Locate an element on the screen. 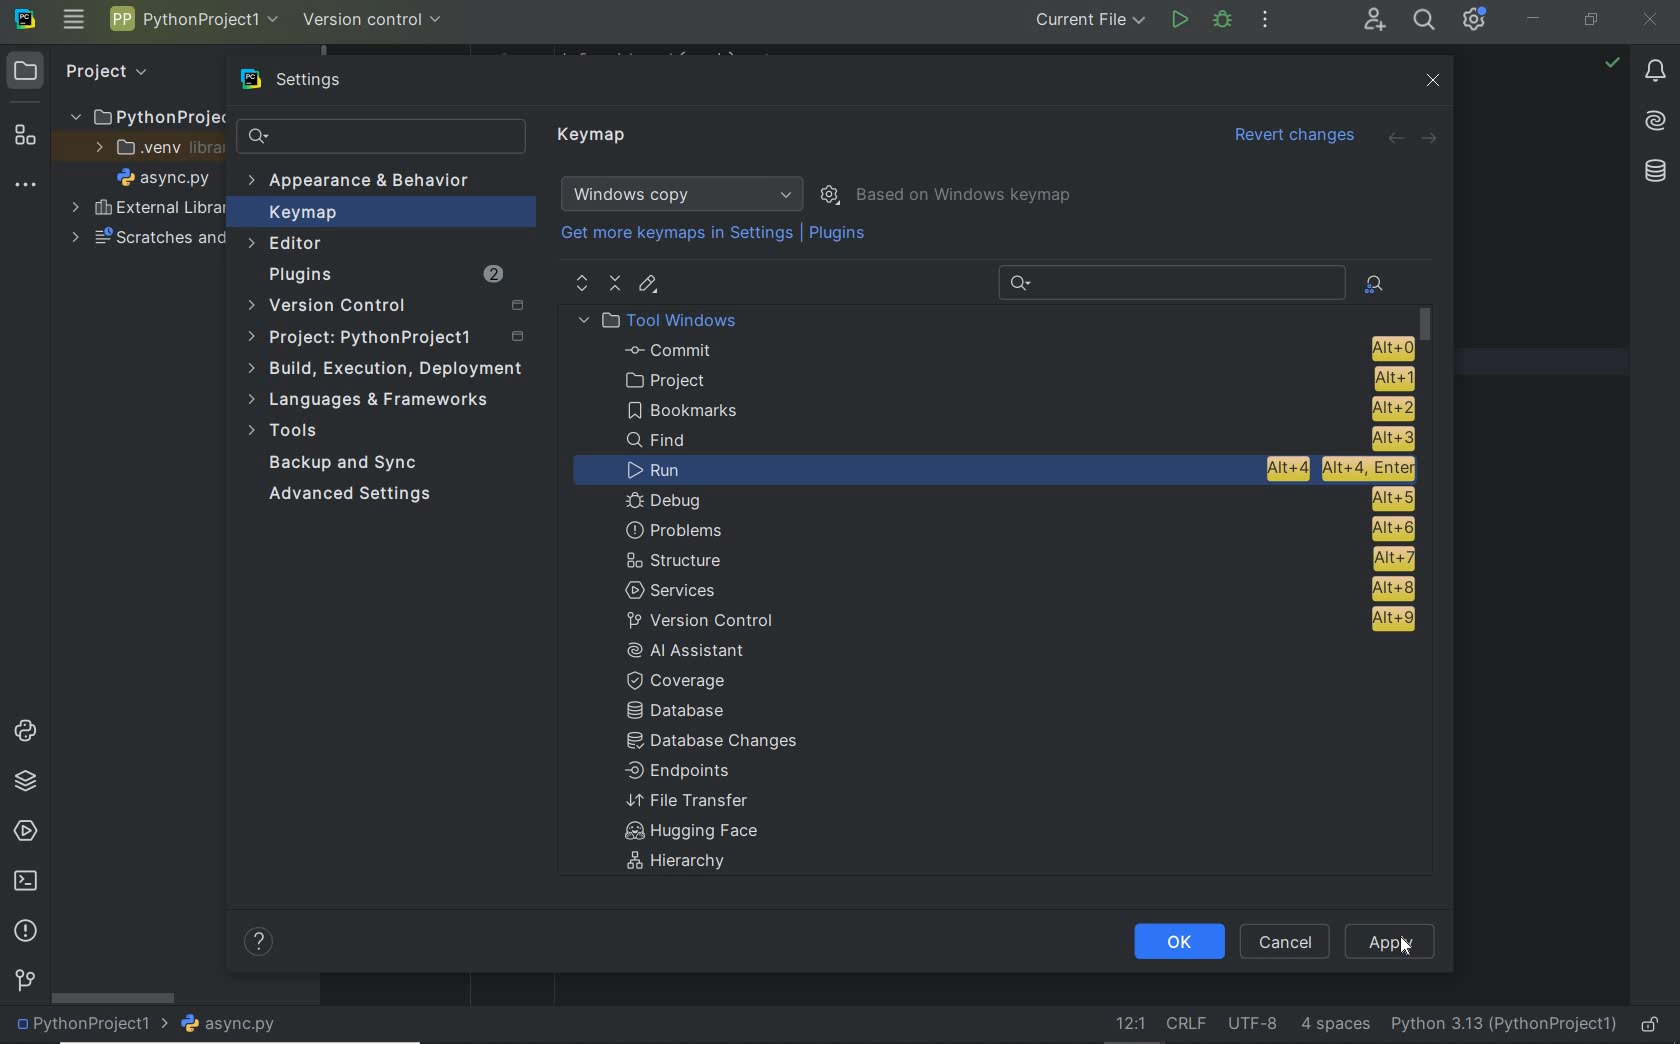 This screenshot has height=1044, width=1680. .venv is located at coordinates (149, 148).